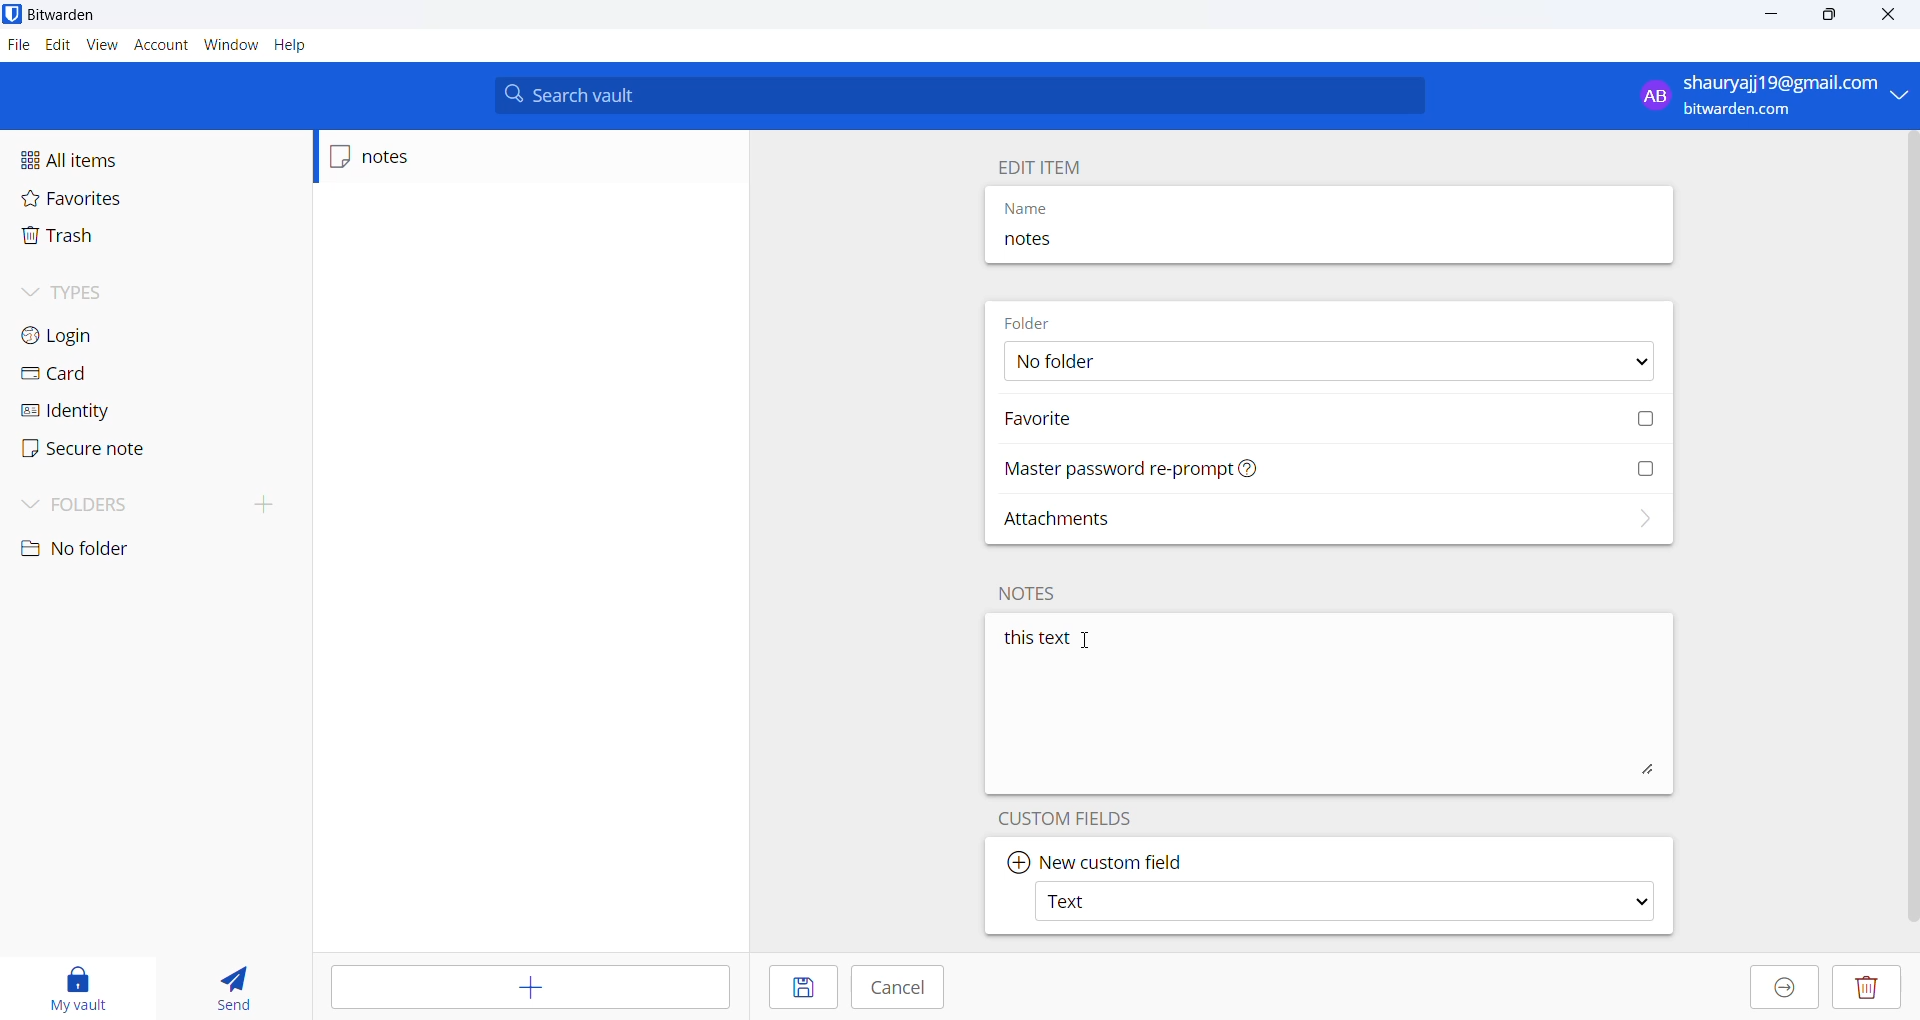 The image size is (1920, 1020). What do you see at coordinates (1784, 988) in the screenshot?
I see `move to organization` at bounding box center [1784, 988].